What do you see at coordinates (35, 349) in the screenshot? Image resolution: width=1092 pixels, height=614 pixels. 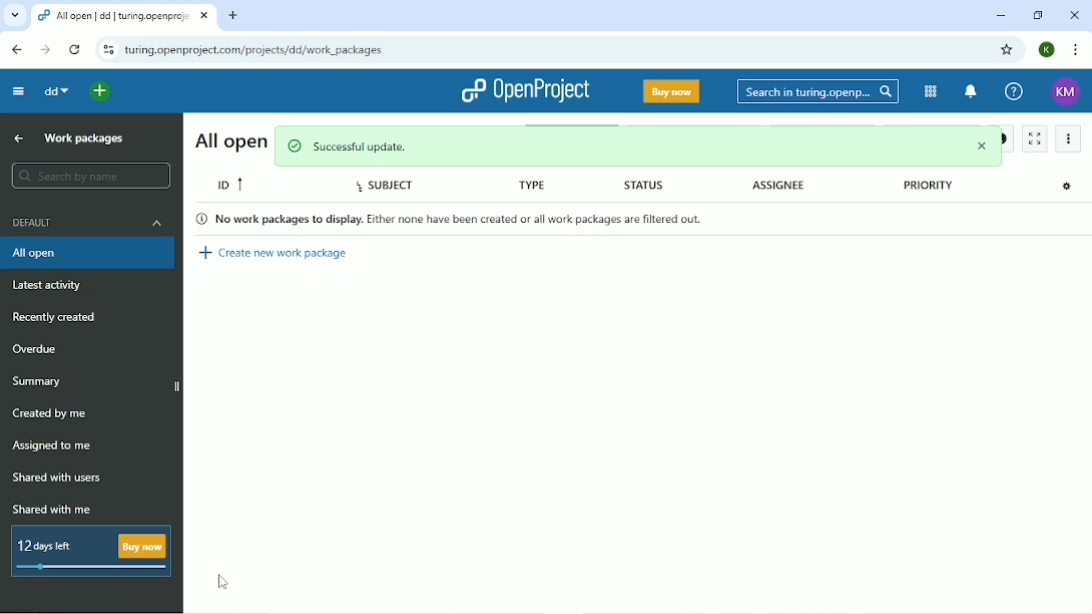 I see `Overdue` at bounding box center [35, 349].